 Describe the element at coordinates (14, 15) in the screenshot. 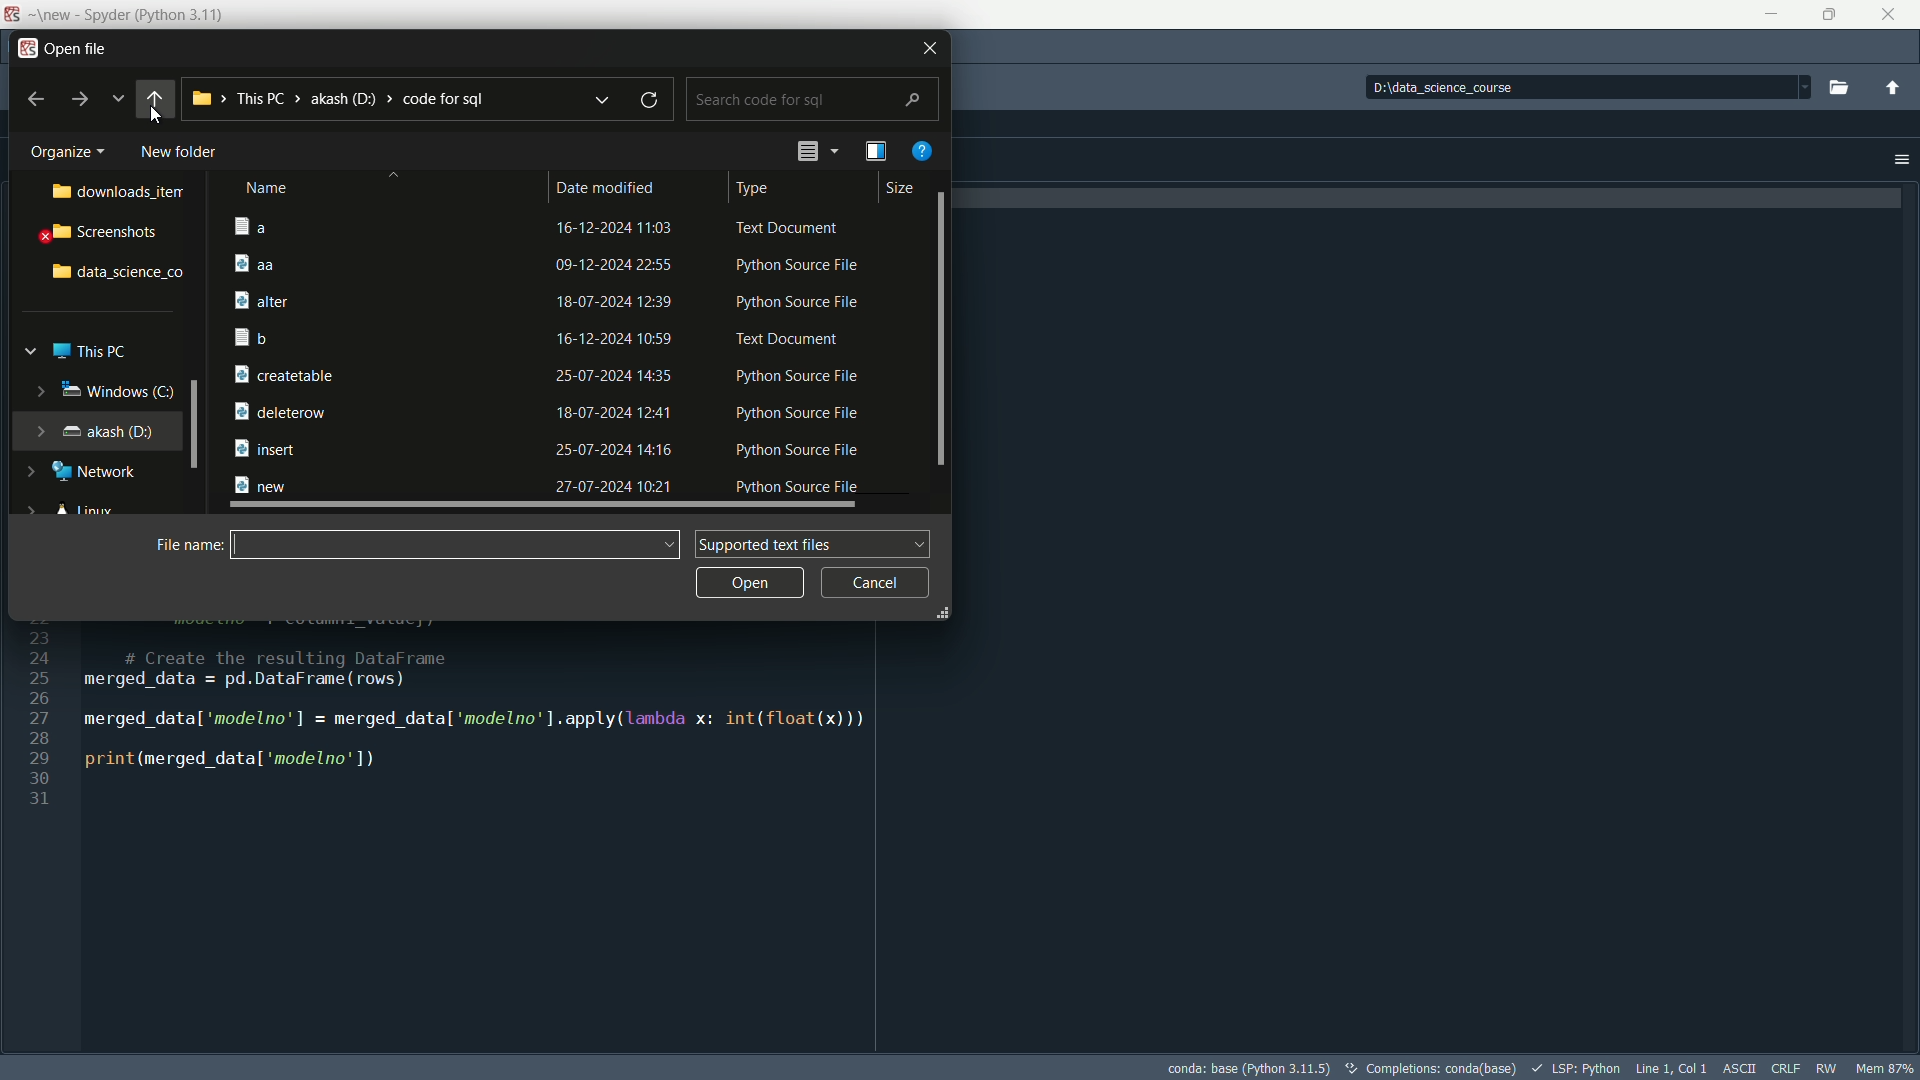

I see `app icon` at that location.